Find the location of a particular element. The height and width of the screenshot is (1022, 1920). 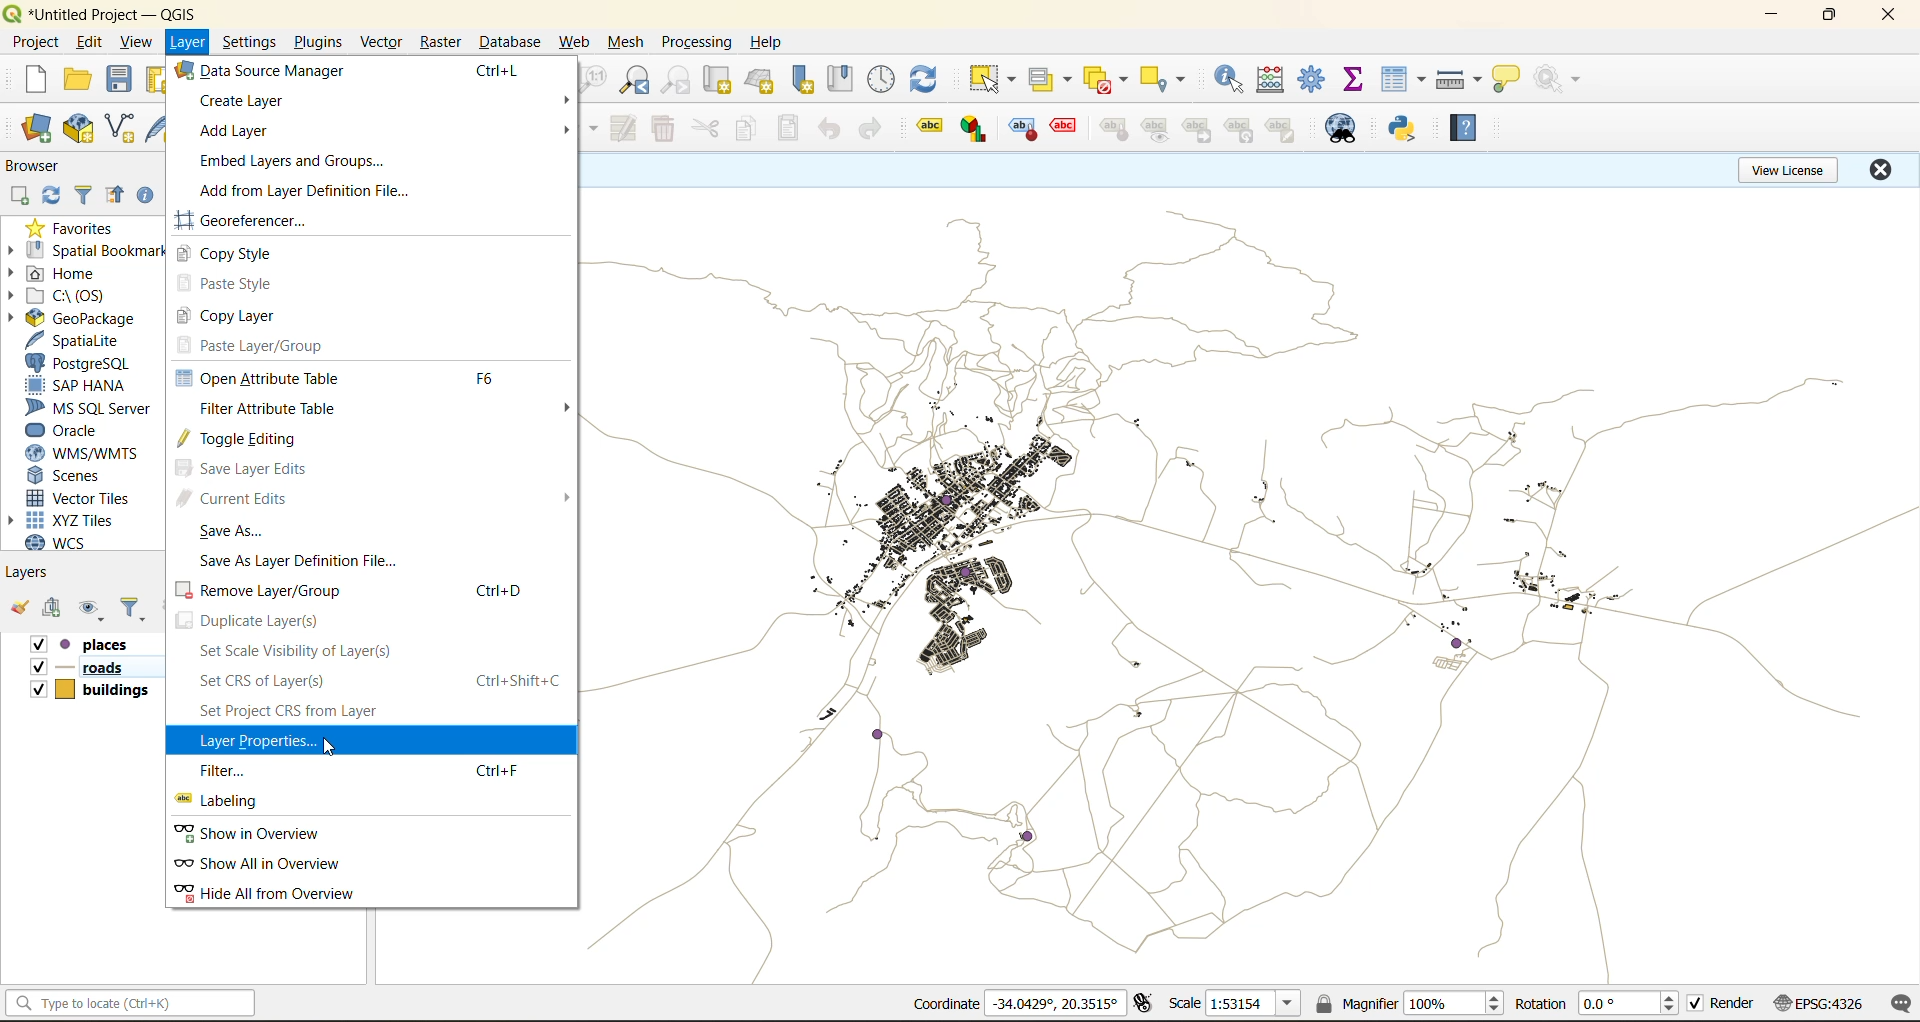

database is located at coordinates (513, 42).